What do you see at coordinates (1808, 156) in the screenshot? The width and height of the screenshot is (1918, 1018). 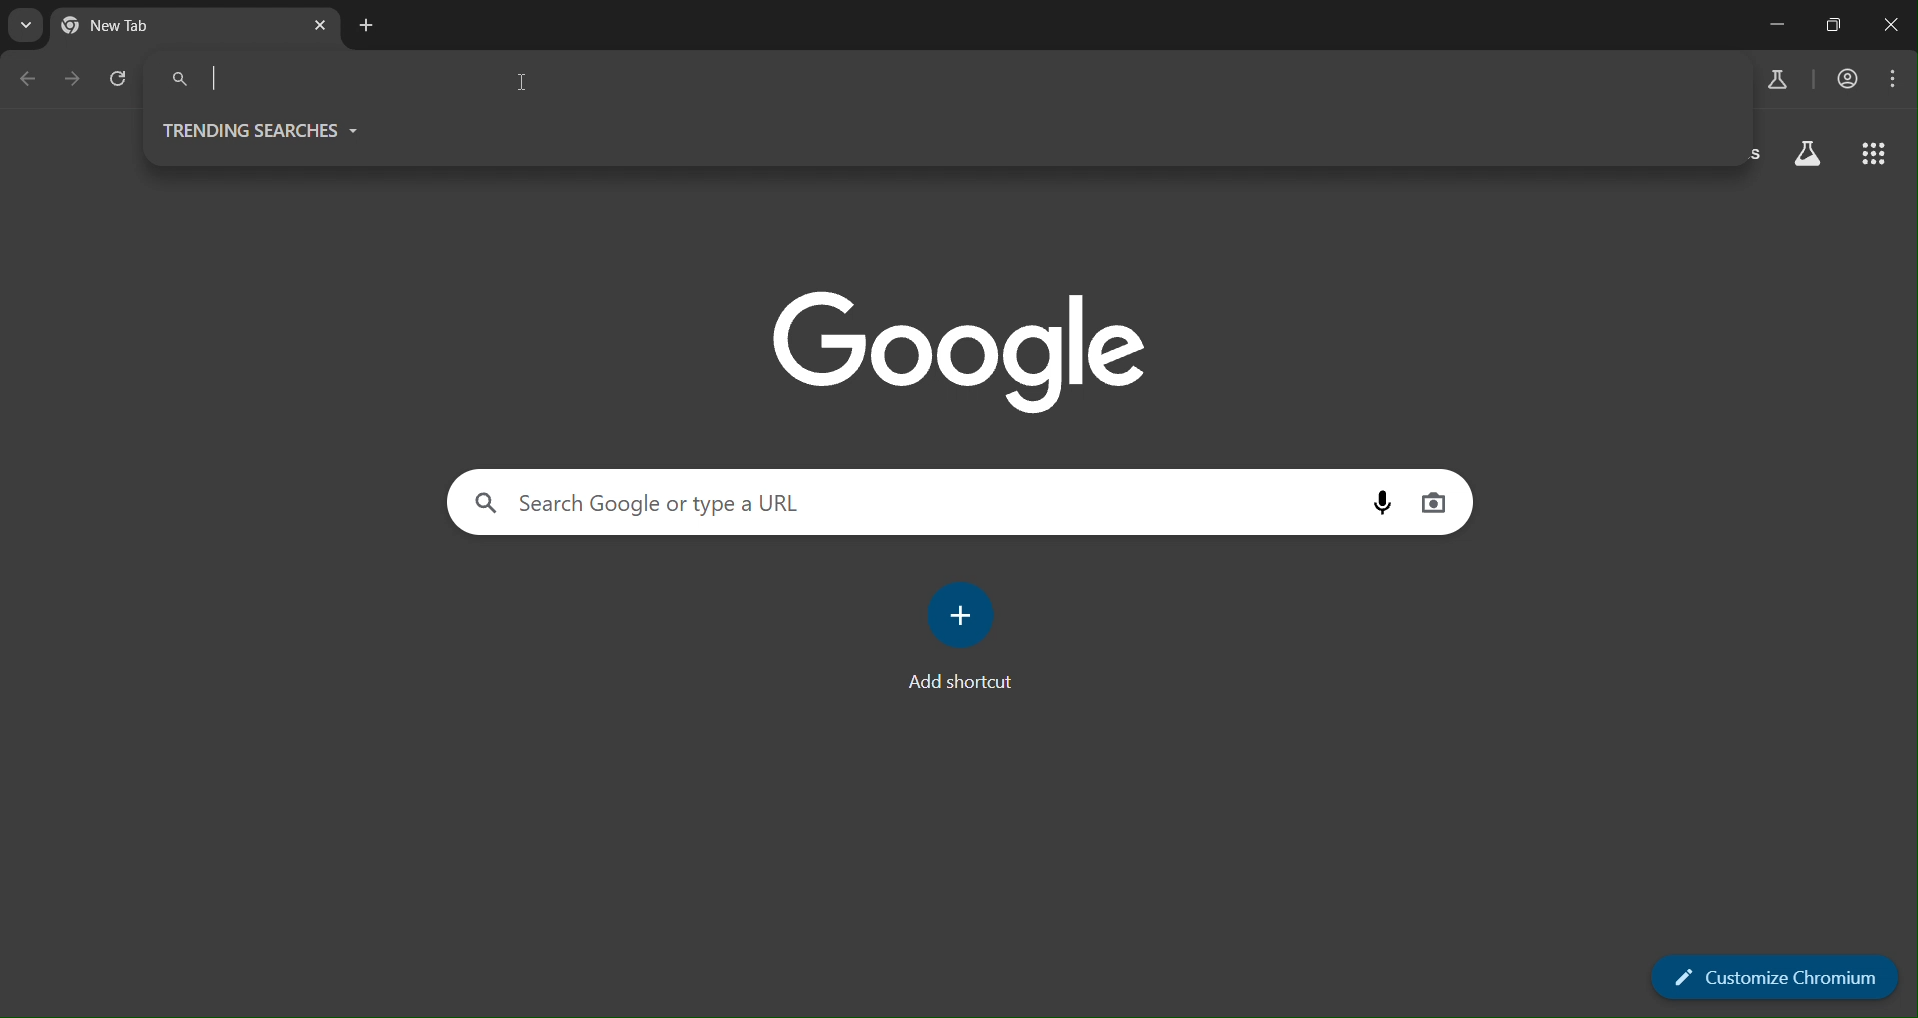 I see `search labs` at bounding box center [1808, 156].